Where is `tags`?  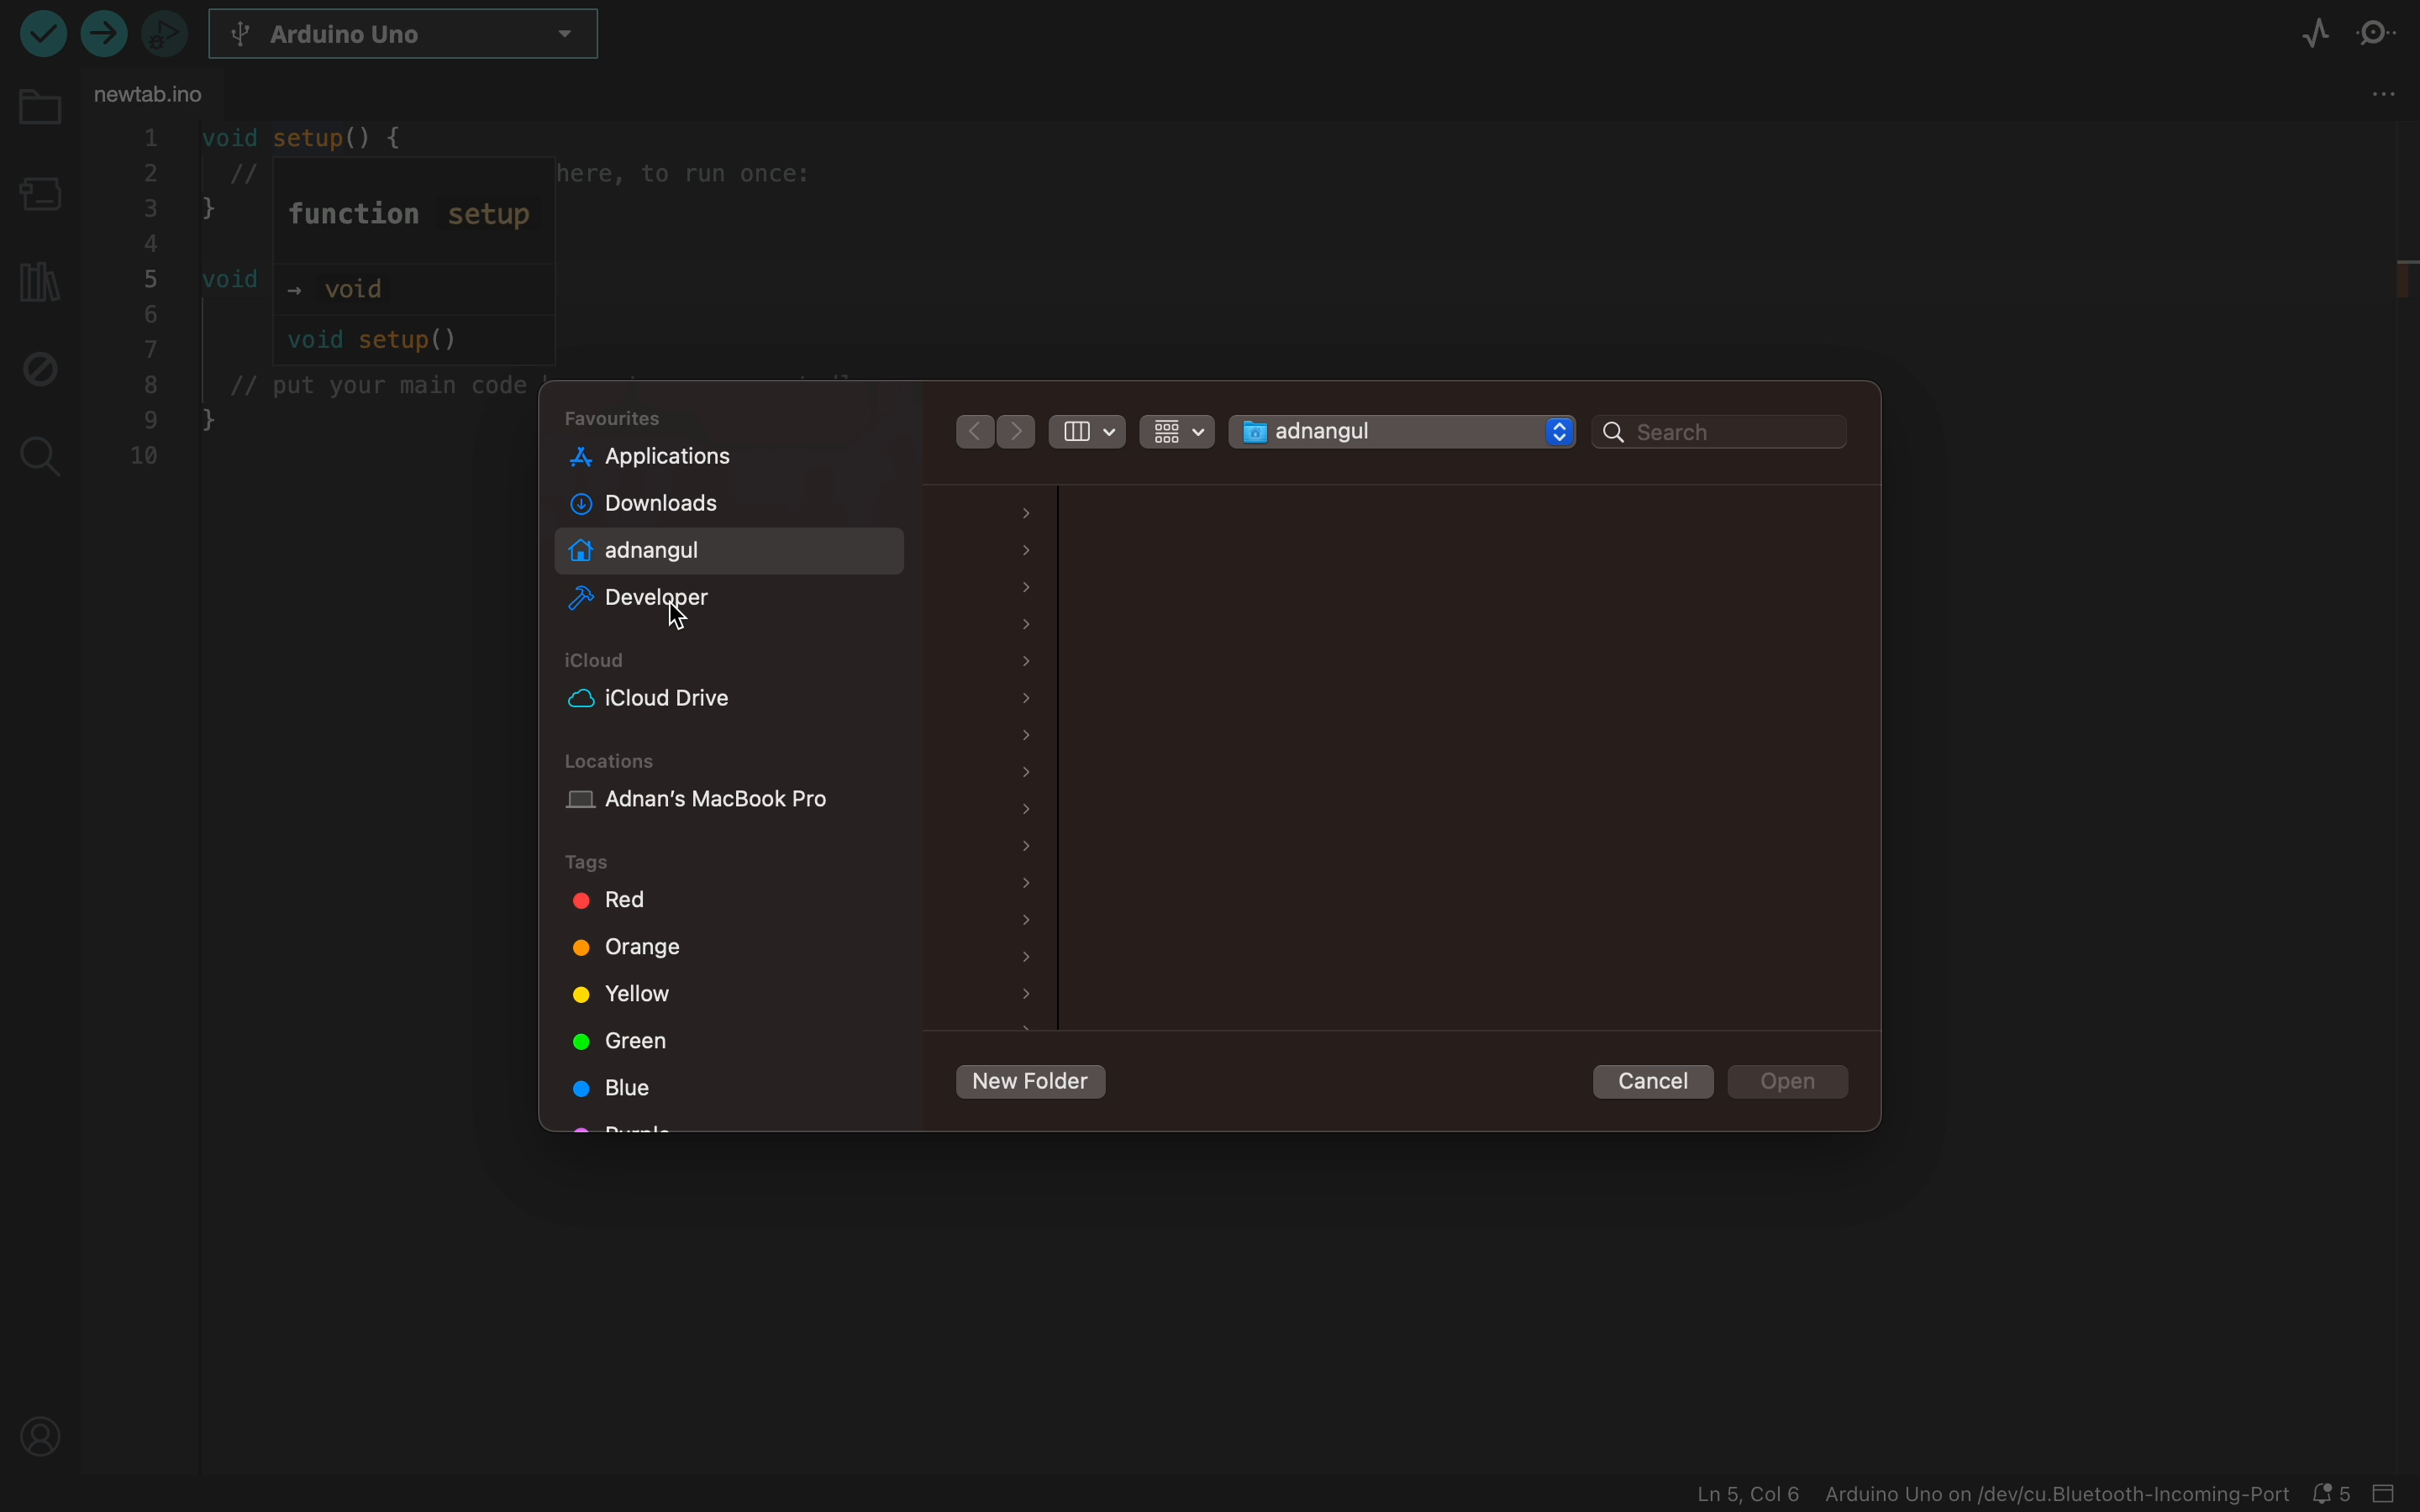 tags is located at coordinates (626, 1089).